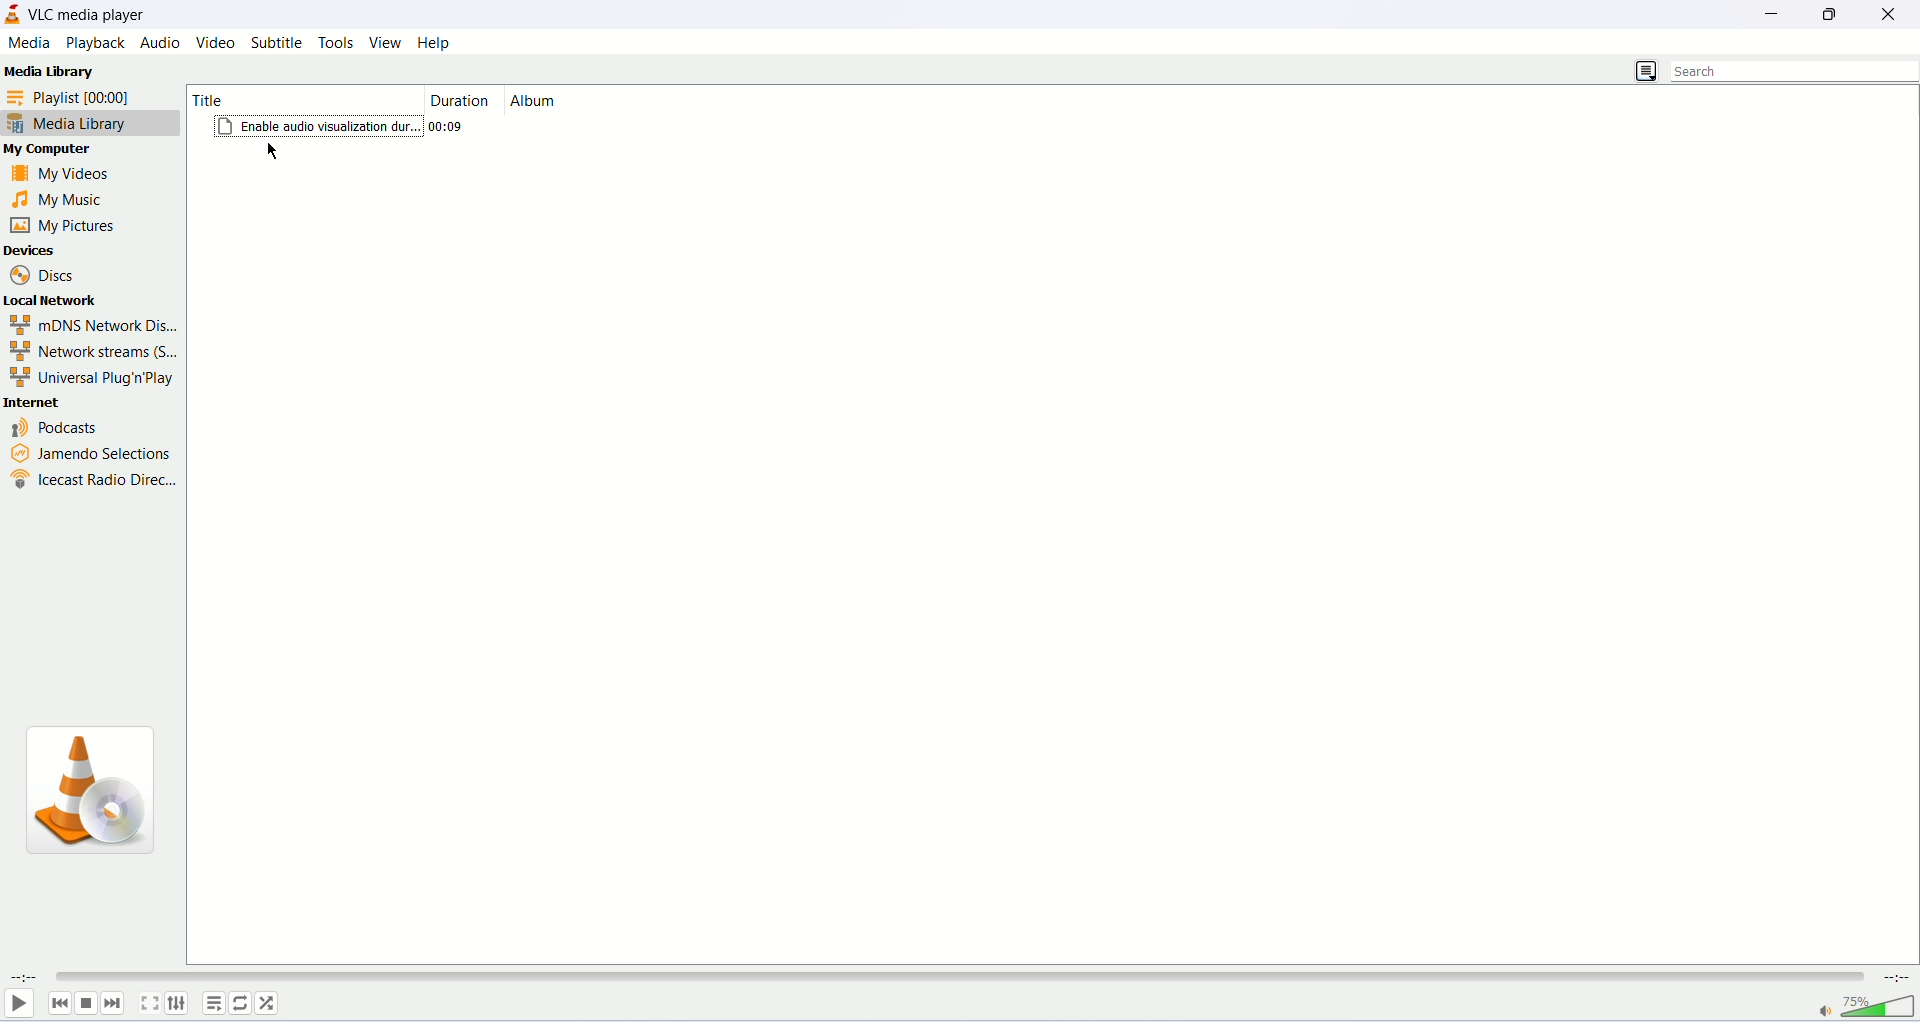  Describe the element at coordinates (213, 1003) in the screenshot. I see `playlist` at that location.